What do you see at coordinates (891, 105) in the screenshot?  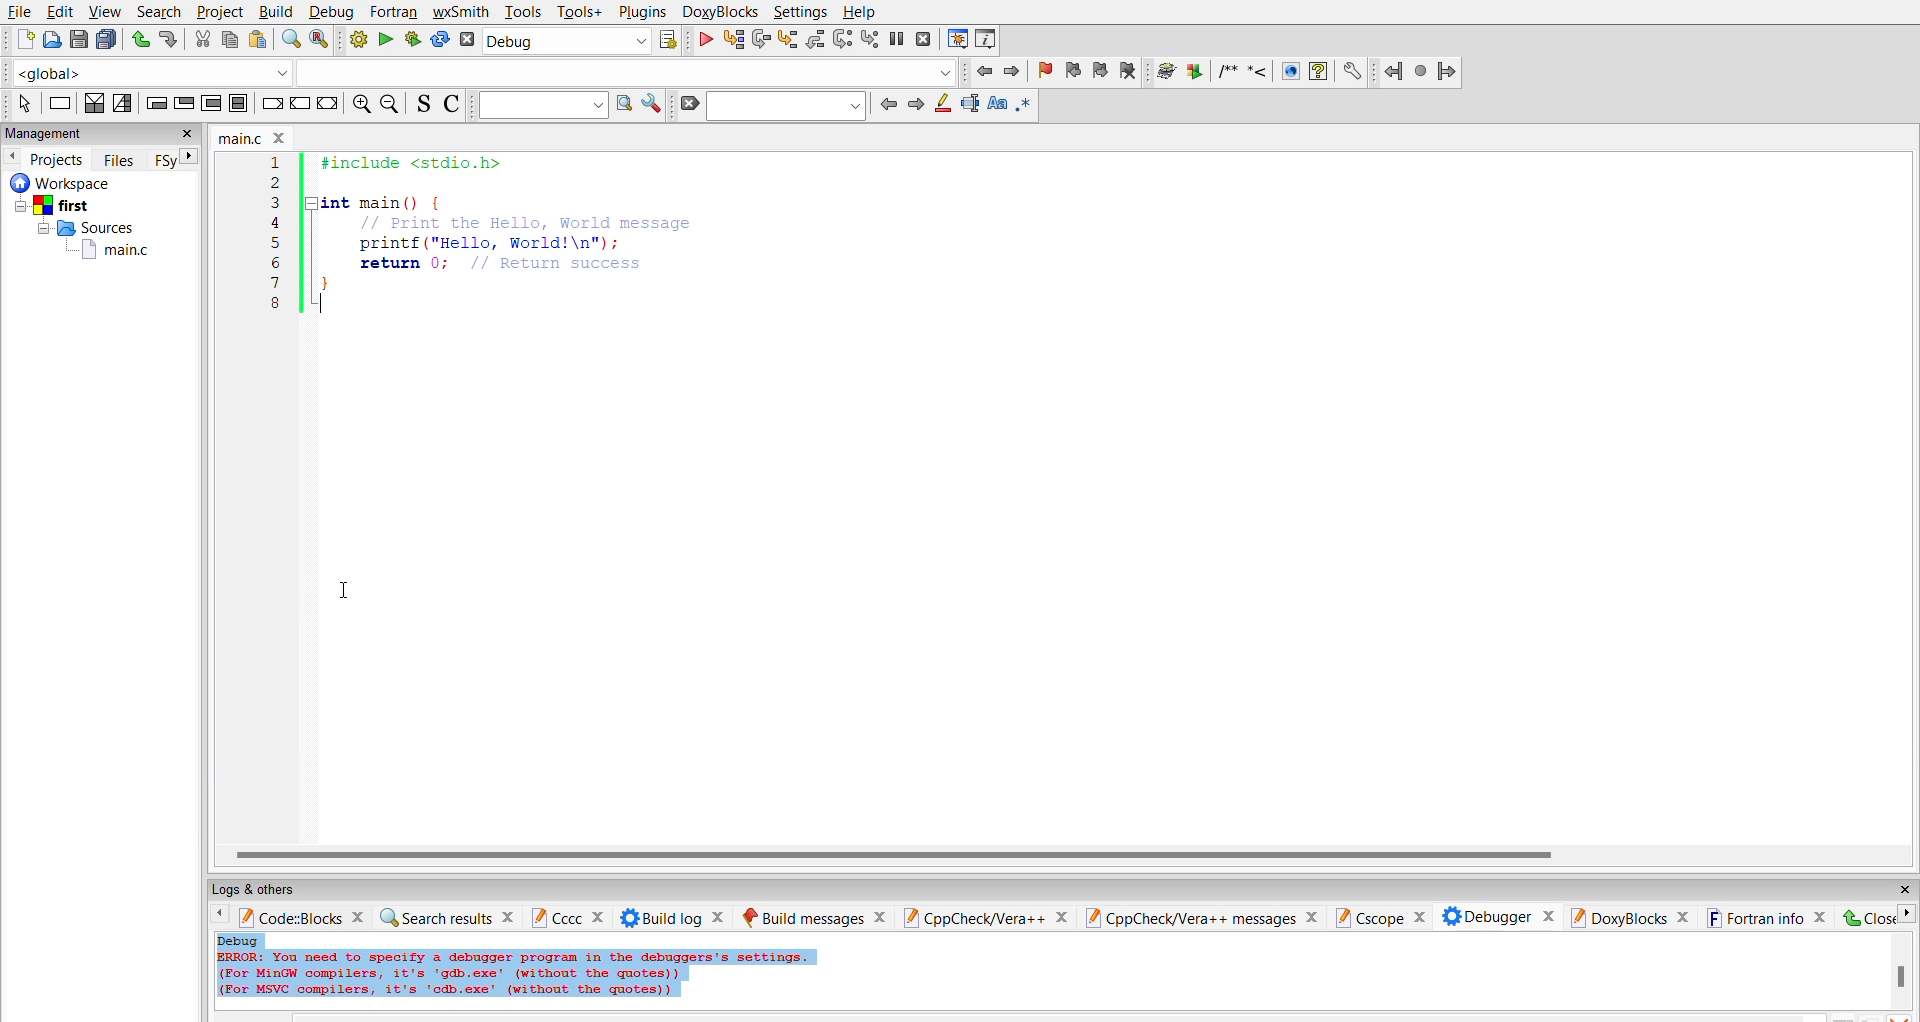 I see `previous` at bounding box center [891, 105].